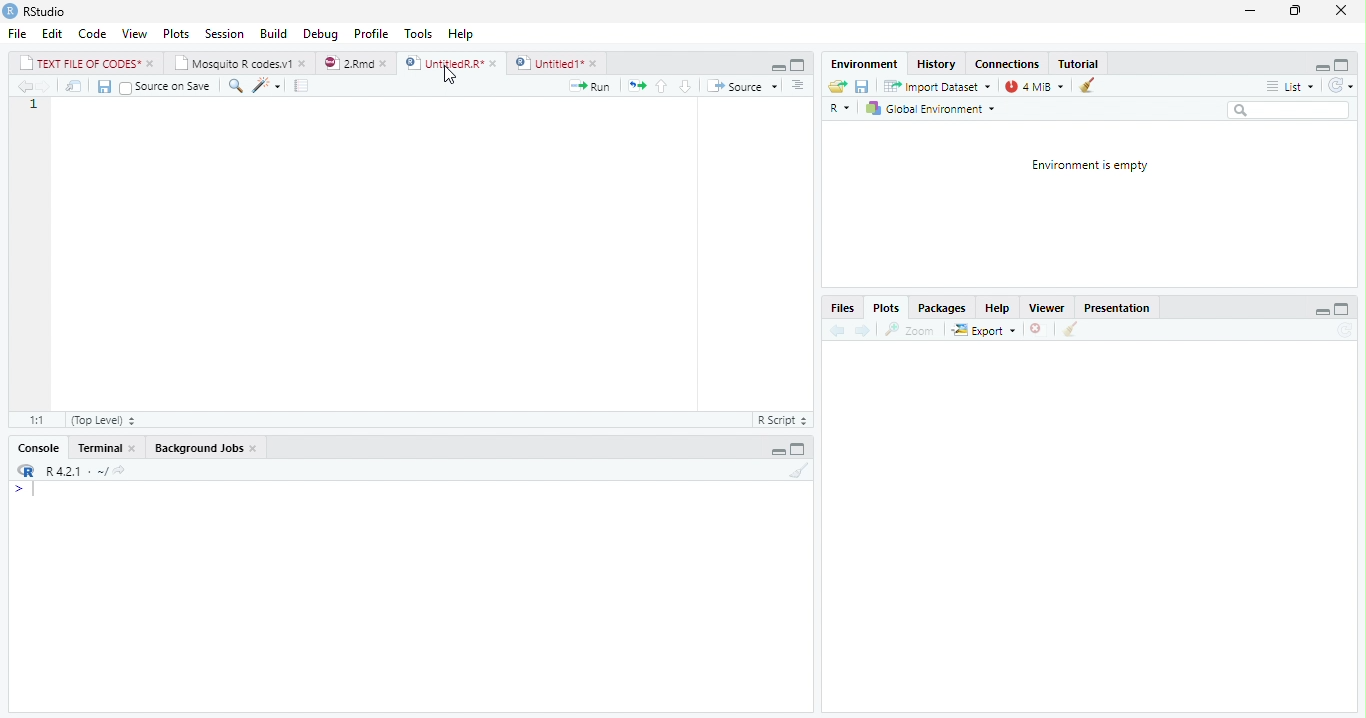 The height and width of the screenshot is (718, 1366). Describe the element at coordinates (322, 34) in the screenshot. I see `Debug` at that location.